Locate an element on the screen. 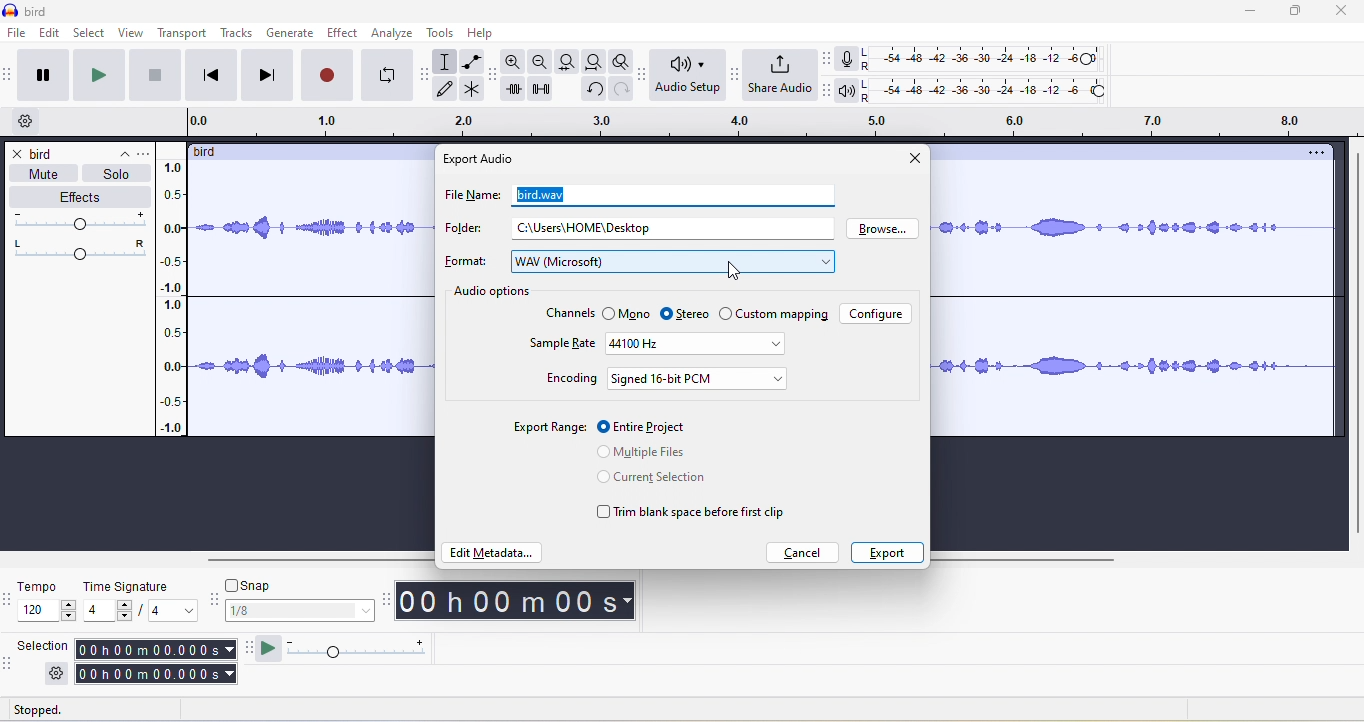 This screenshot has width=1364, height=722. current selection is located at coordinates (656, 481).